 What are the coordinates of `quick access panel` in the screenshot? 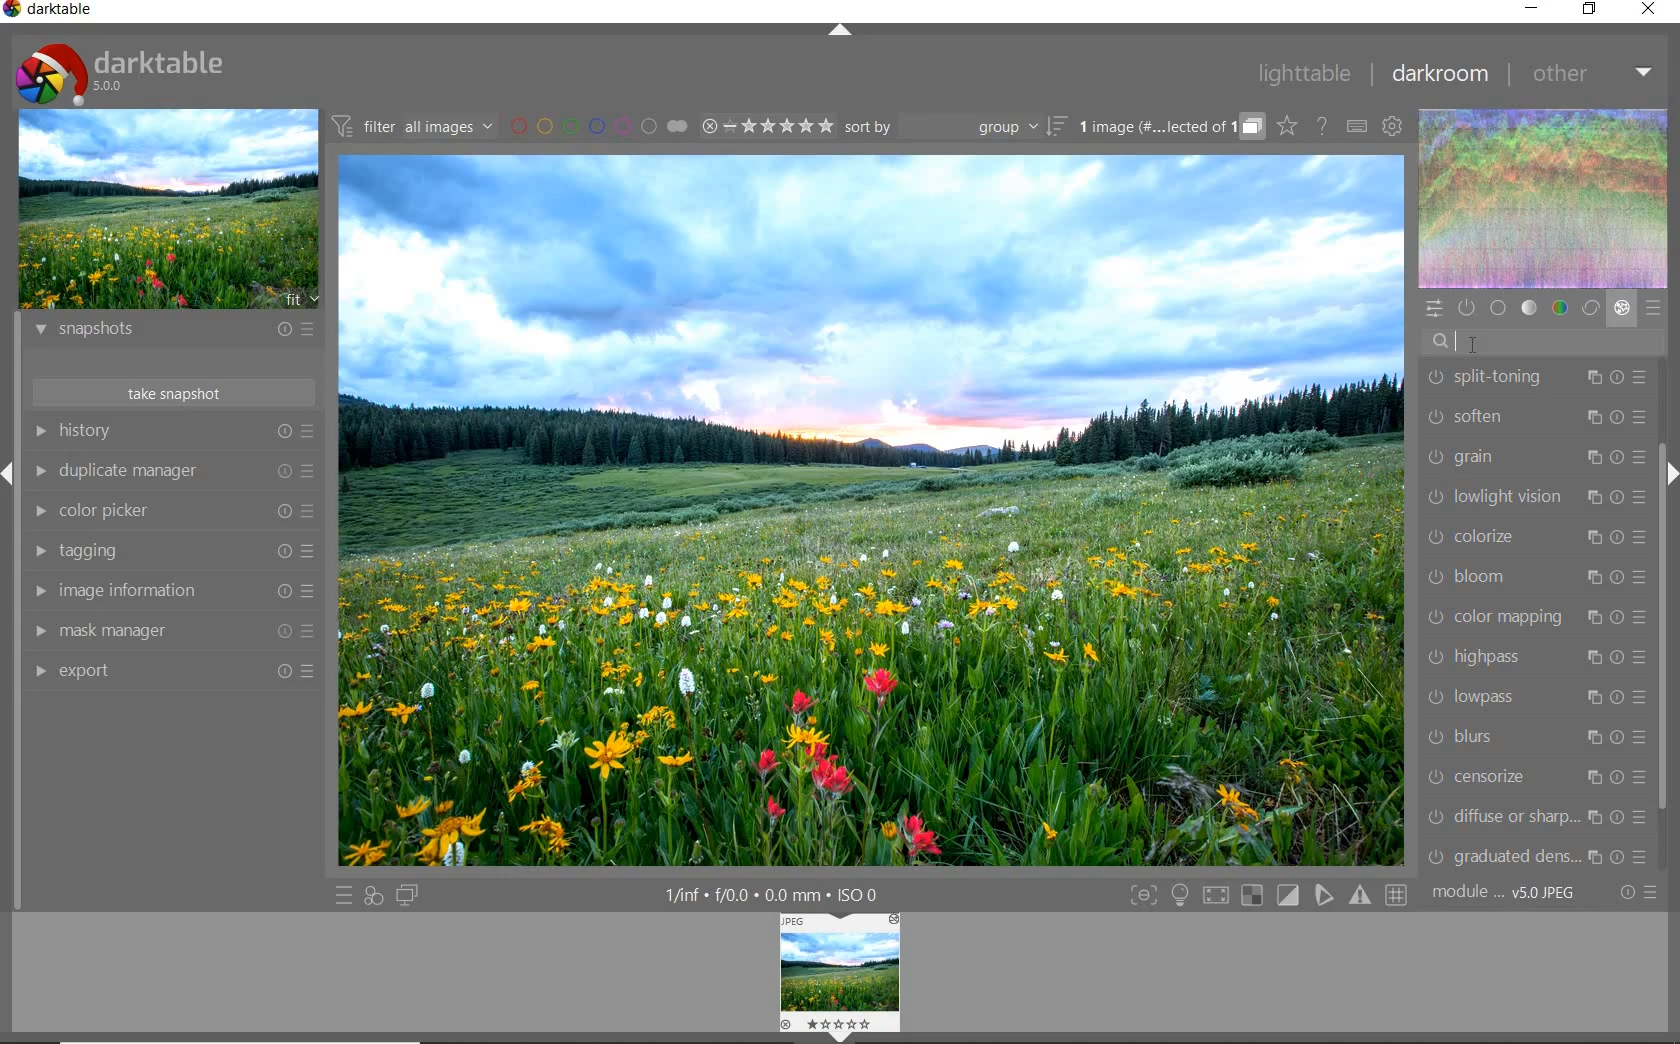 It's located at (1436, 309).